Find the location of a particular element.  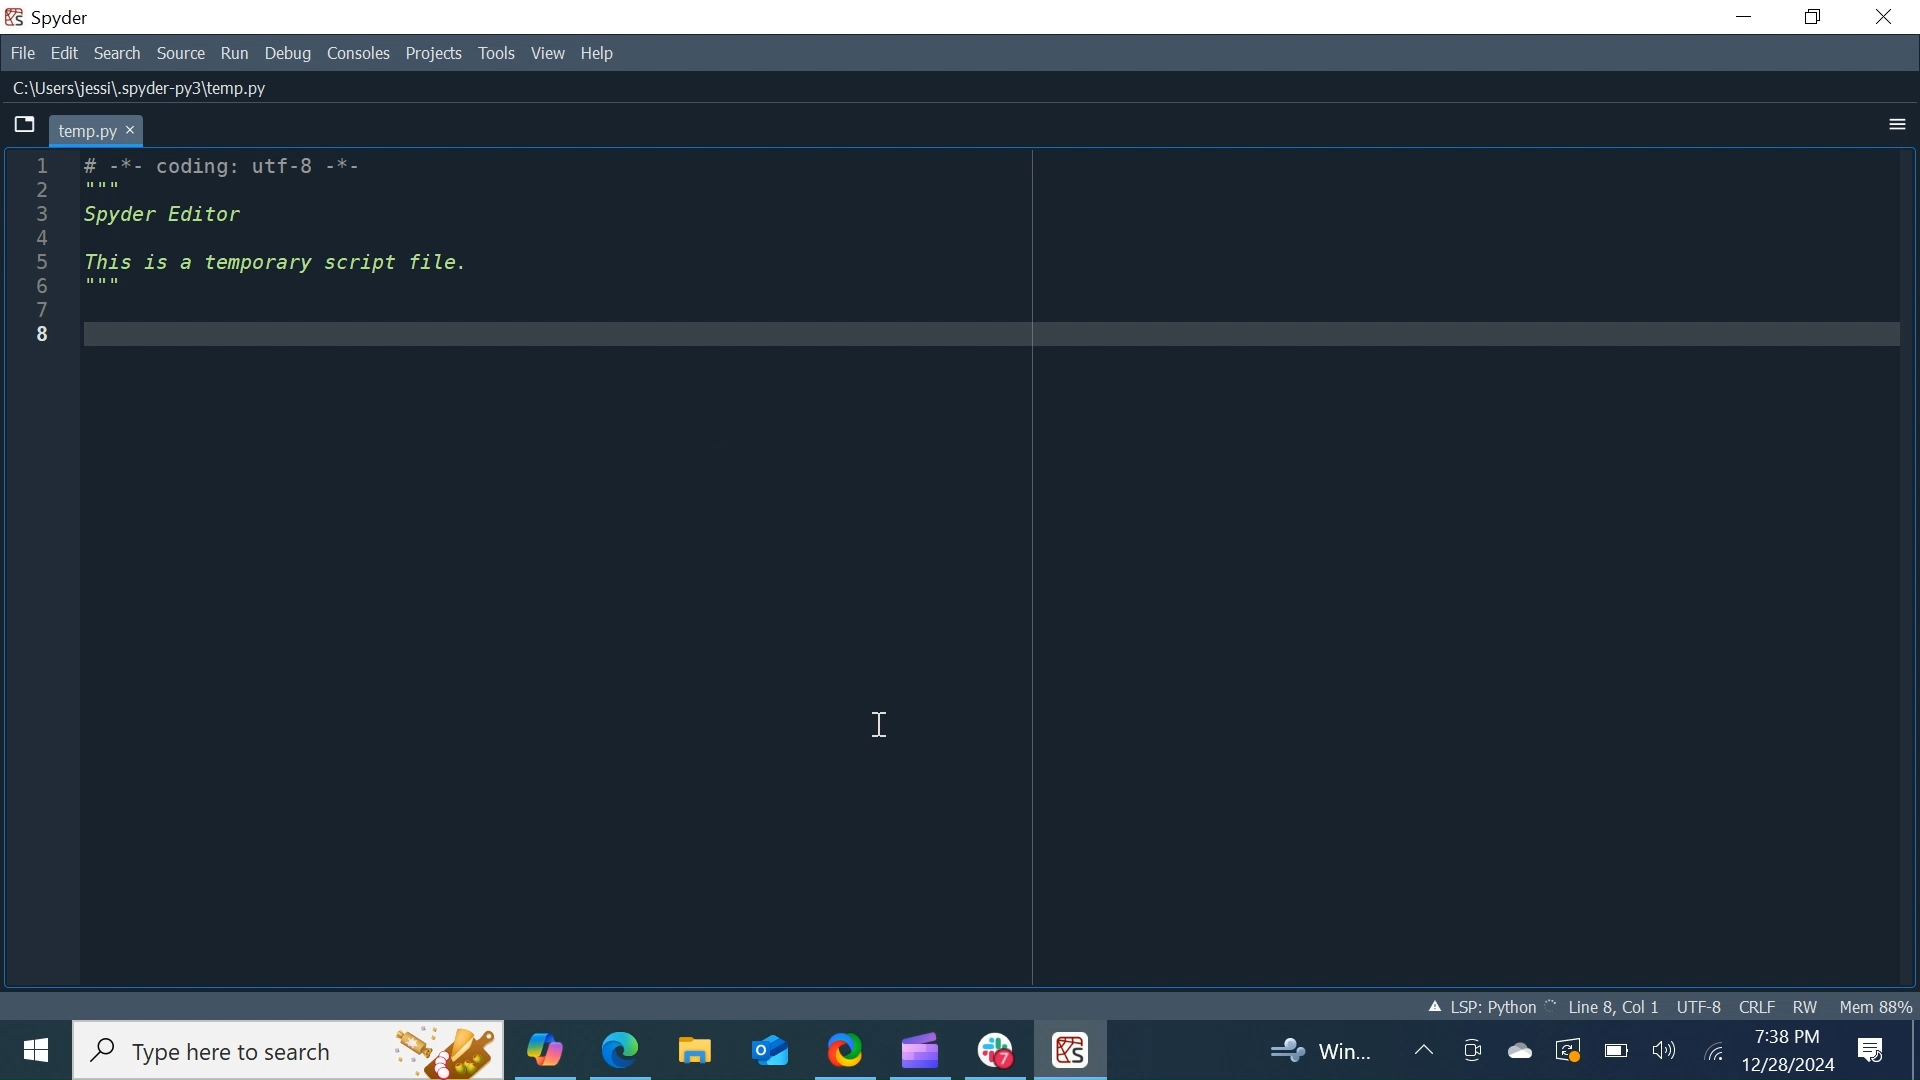

Cursor Position is located at coordinates (1616, 1004).